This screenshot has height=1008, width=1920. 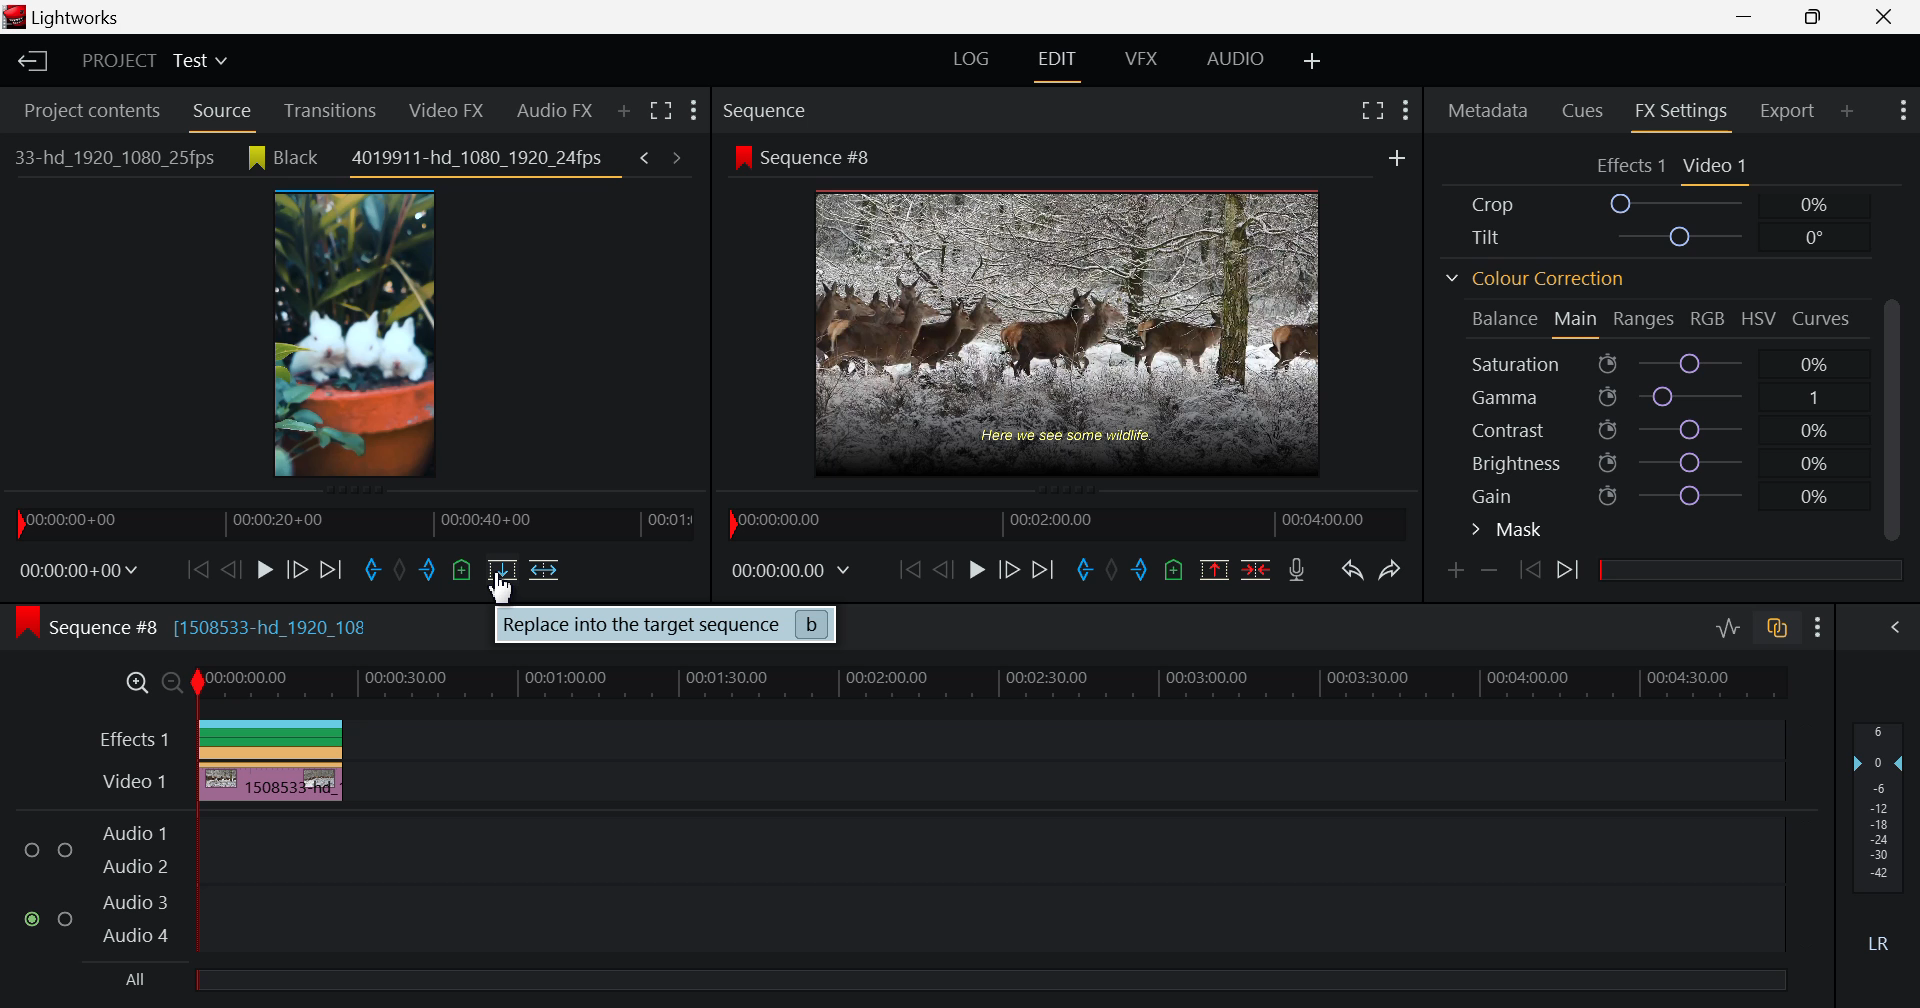 What do you see at coordinates (1628, 166) in the screenshot?
I see `Effects Settings` at bounding box center [1628, 166].